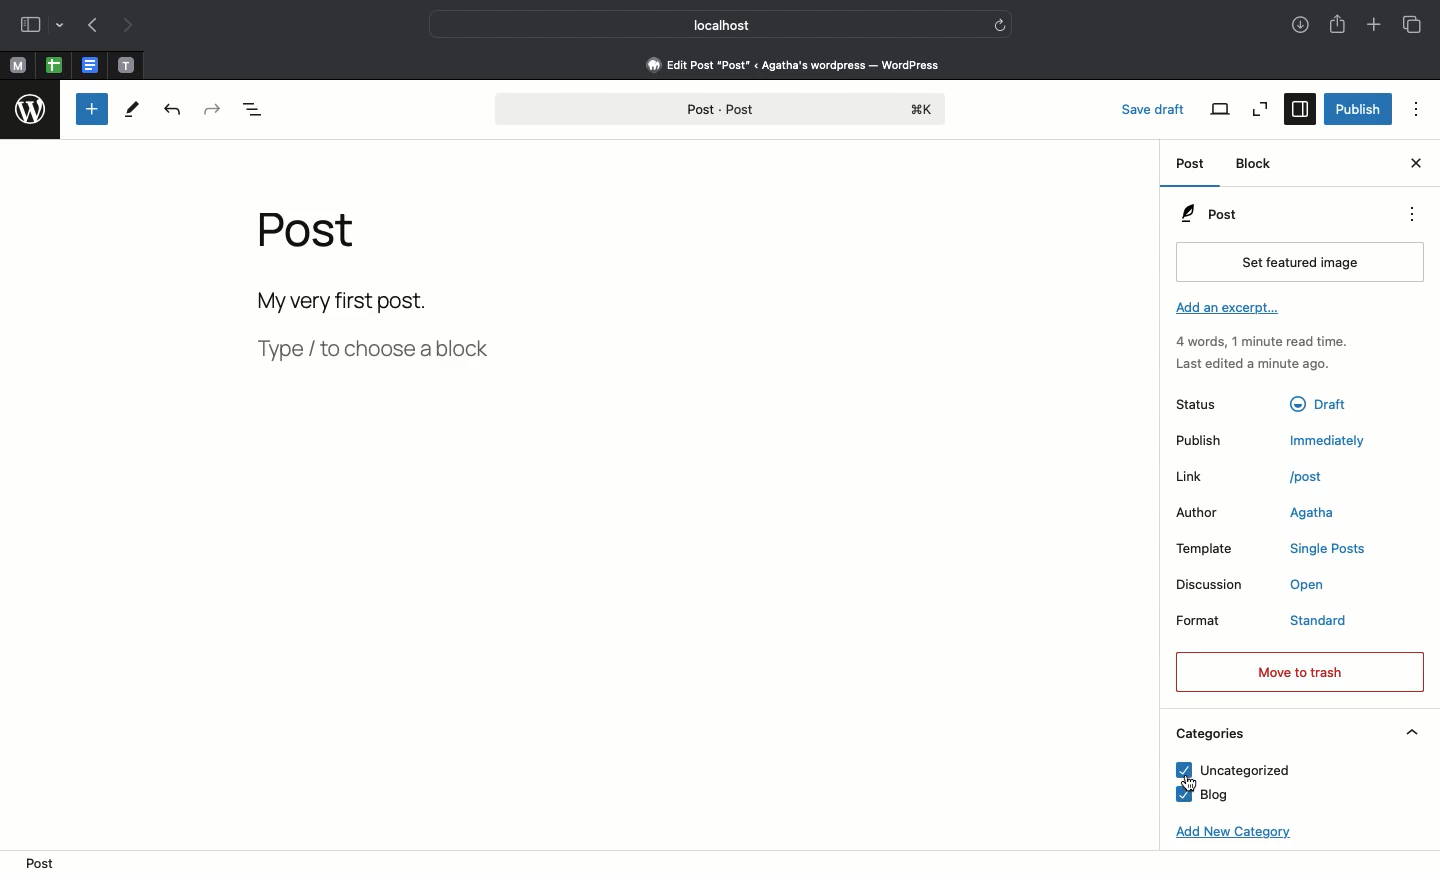 The height and width of the screenshot is (874, 1440). Describe the element at coordinates (1212, 585) in the screenshot. I see `Discussion` at that location.